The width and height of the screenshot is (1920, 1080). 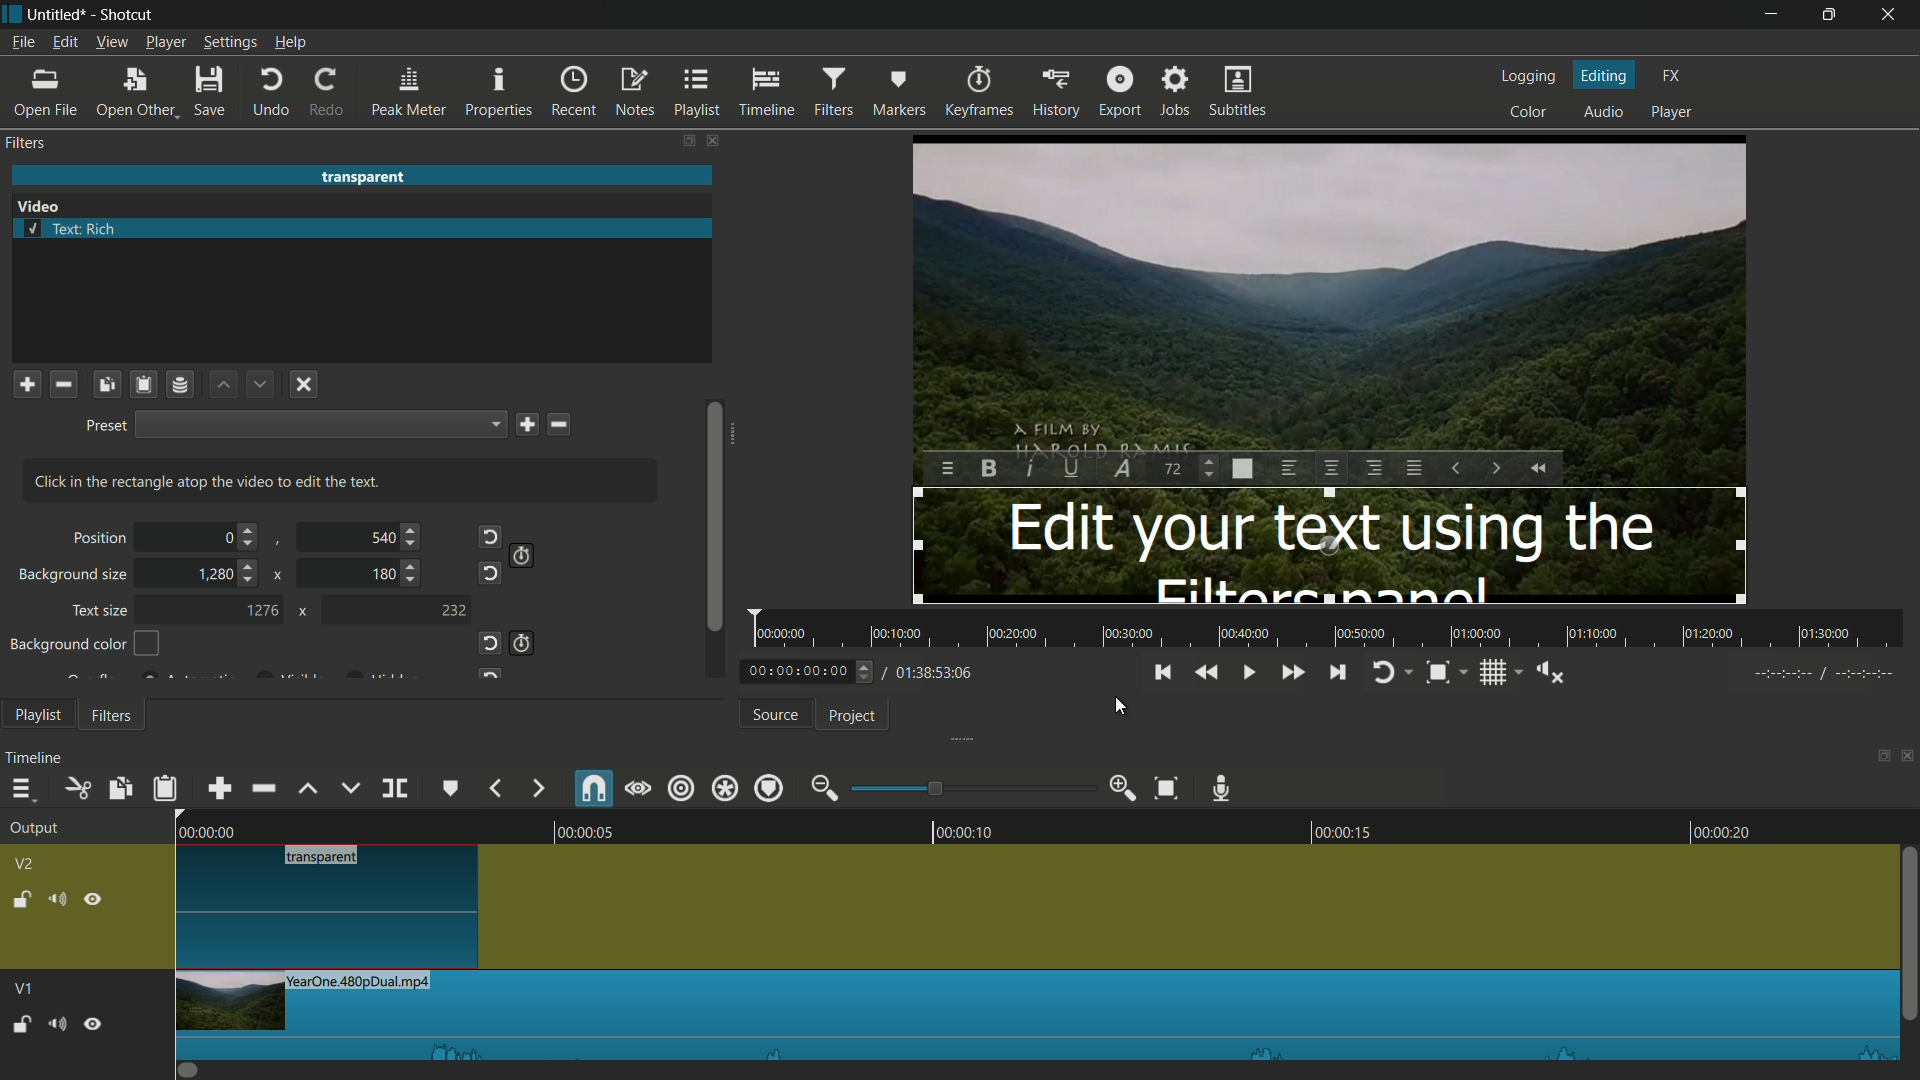 What do you see at coordinates (854, 716) in the screenshot?
I see `Project` at bounding box center [854, 716].